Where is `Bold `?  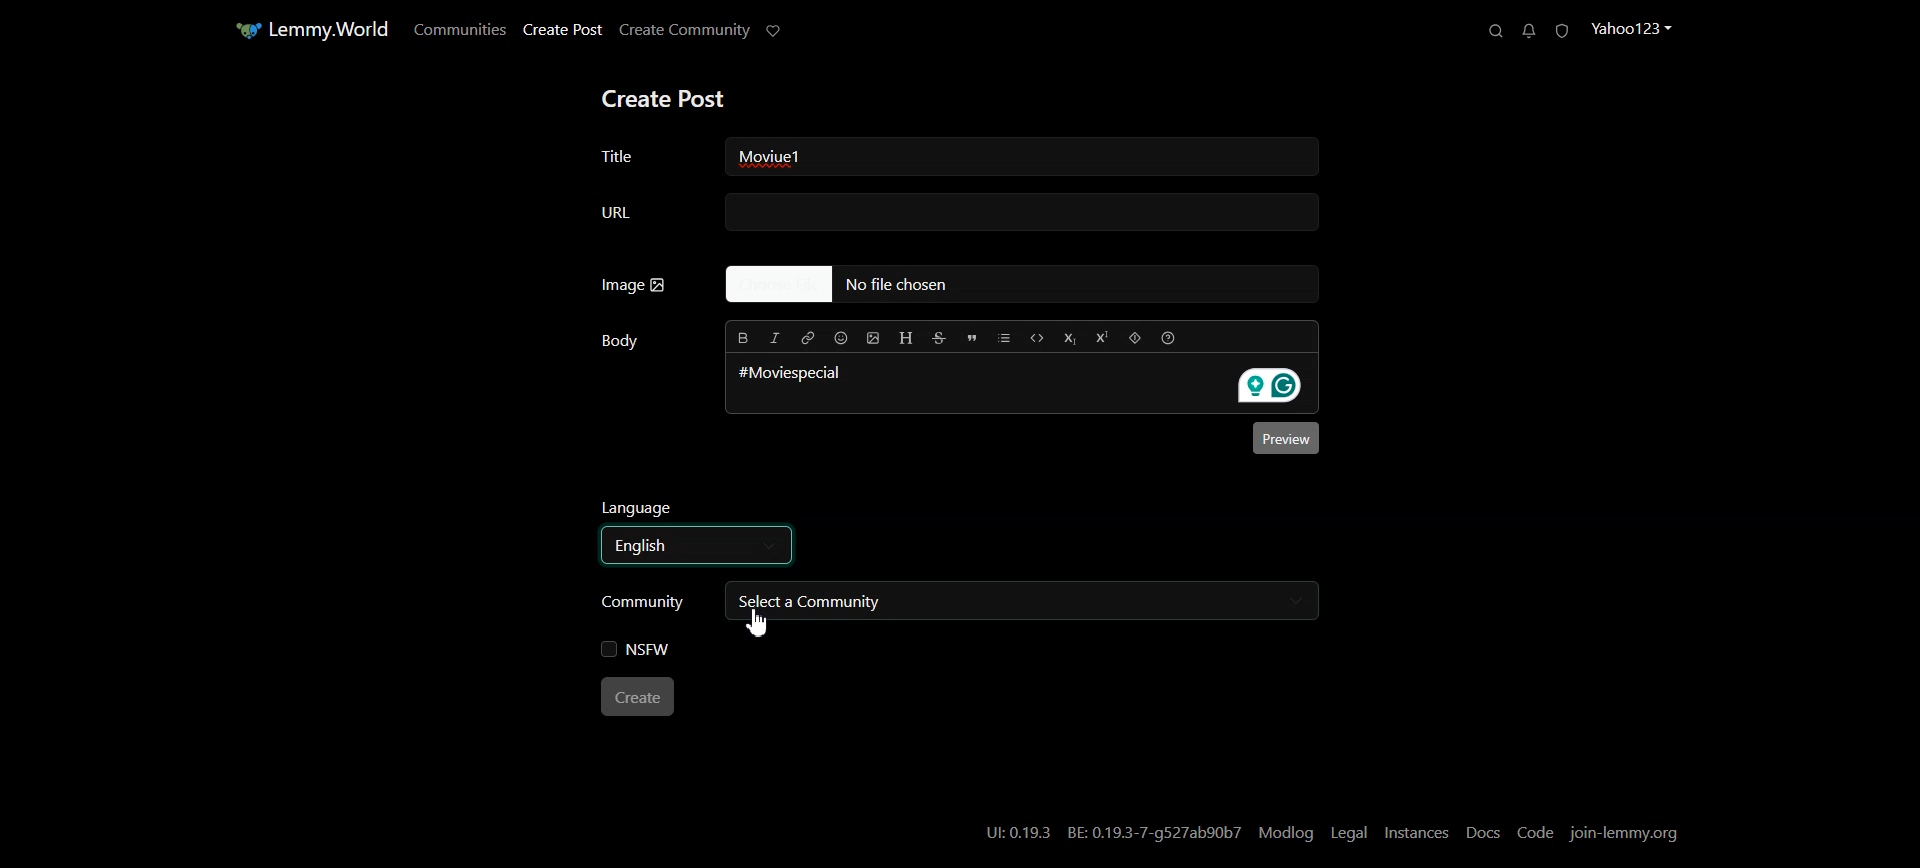
Bold  is located at coordinates (743, 337).